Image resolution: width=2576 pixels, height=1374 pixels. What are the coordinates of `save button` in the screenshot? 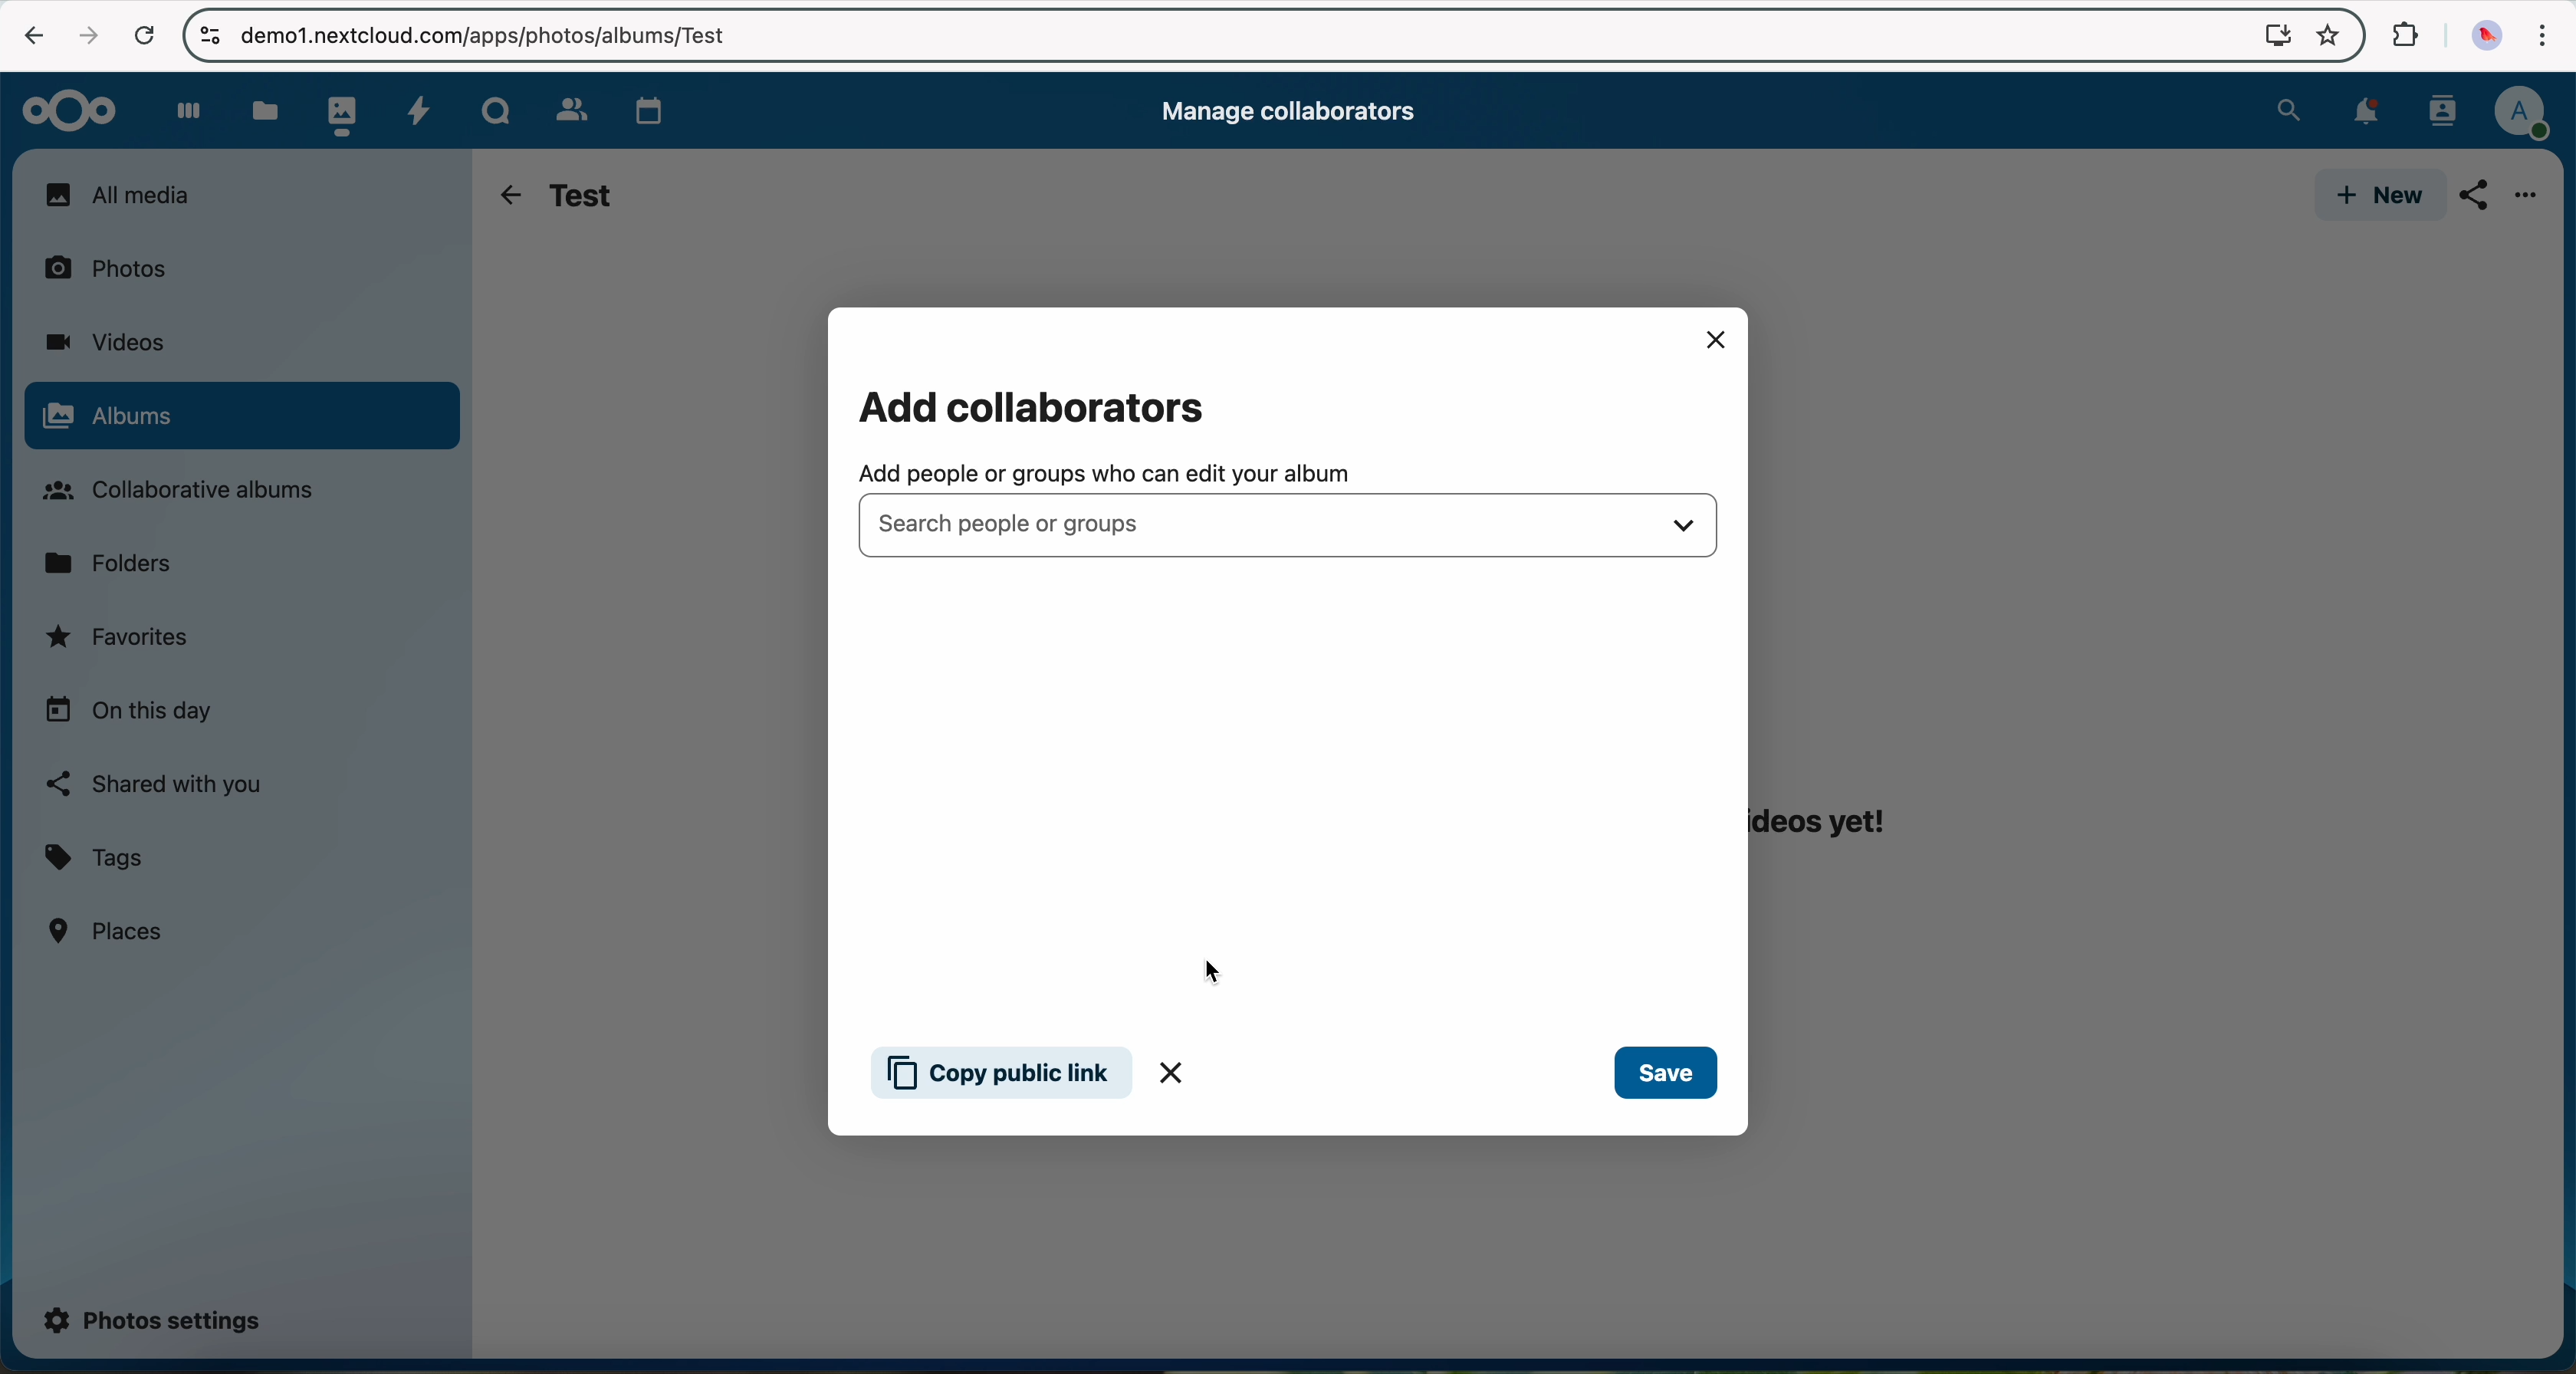 It's located at (1666, 1073).